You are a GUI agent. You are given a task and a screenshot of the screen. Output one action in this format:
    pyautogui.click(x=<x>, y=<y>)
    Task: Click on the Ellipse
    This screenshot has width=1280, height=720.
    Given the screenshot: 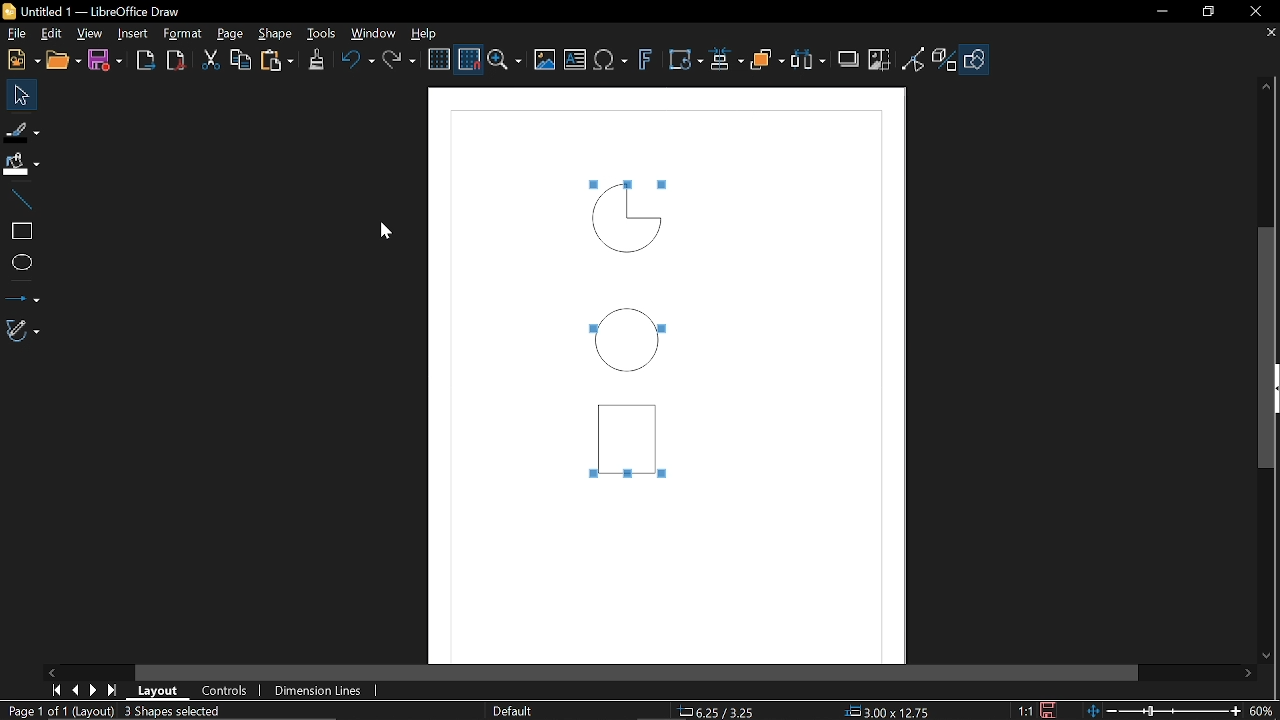 What is the action you would take?
    pyautogui.click(x=20, y=263)
    